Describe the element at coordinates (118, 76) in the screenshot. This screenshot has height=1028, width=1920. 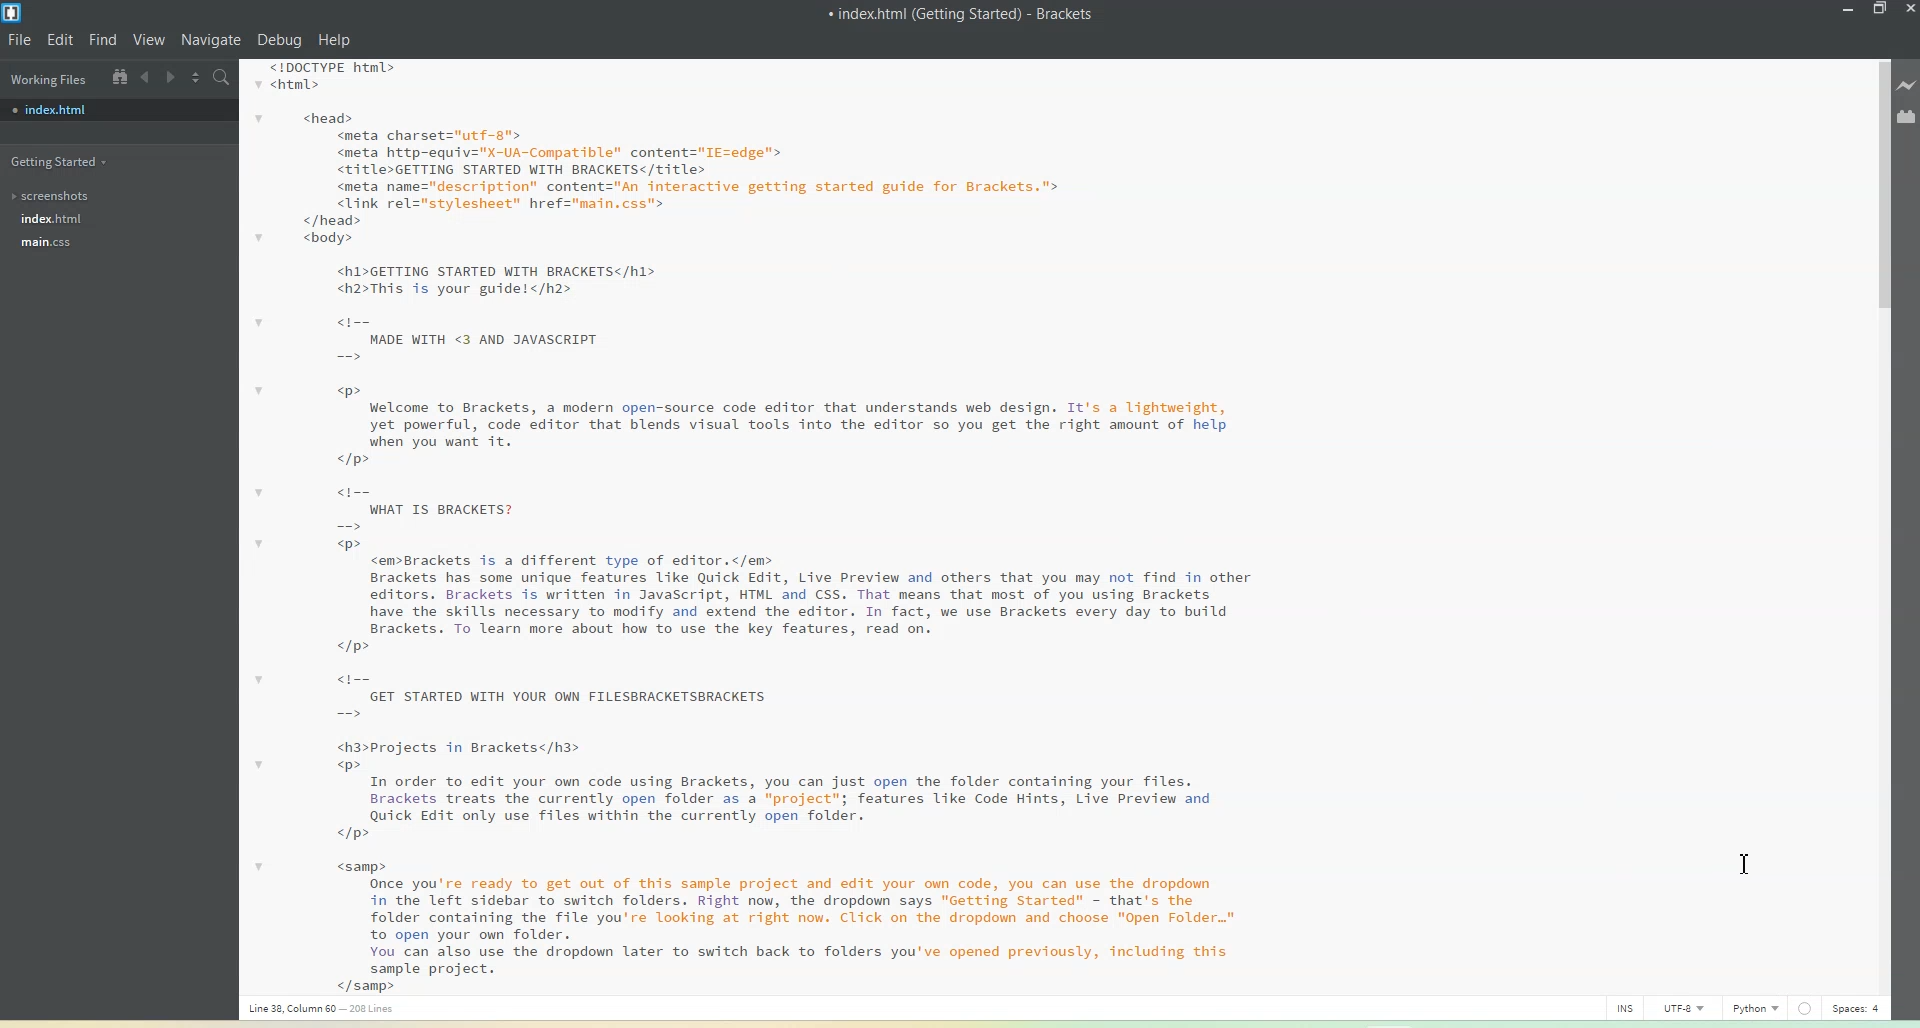
I see `Show in file Tree` at that location.